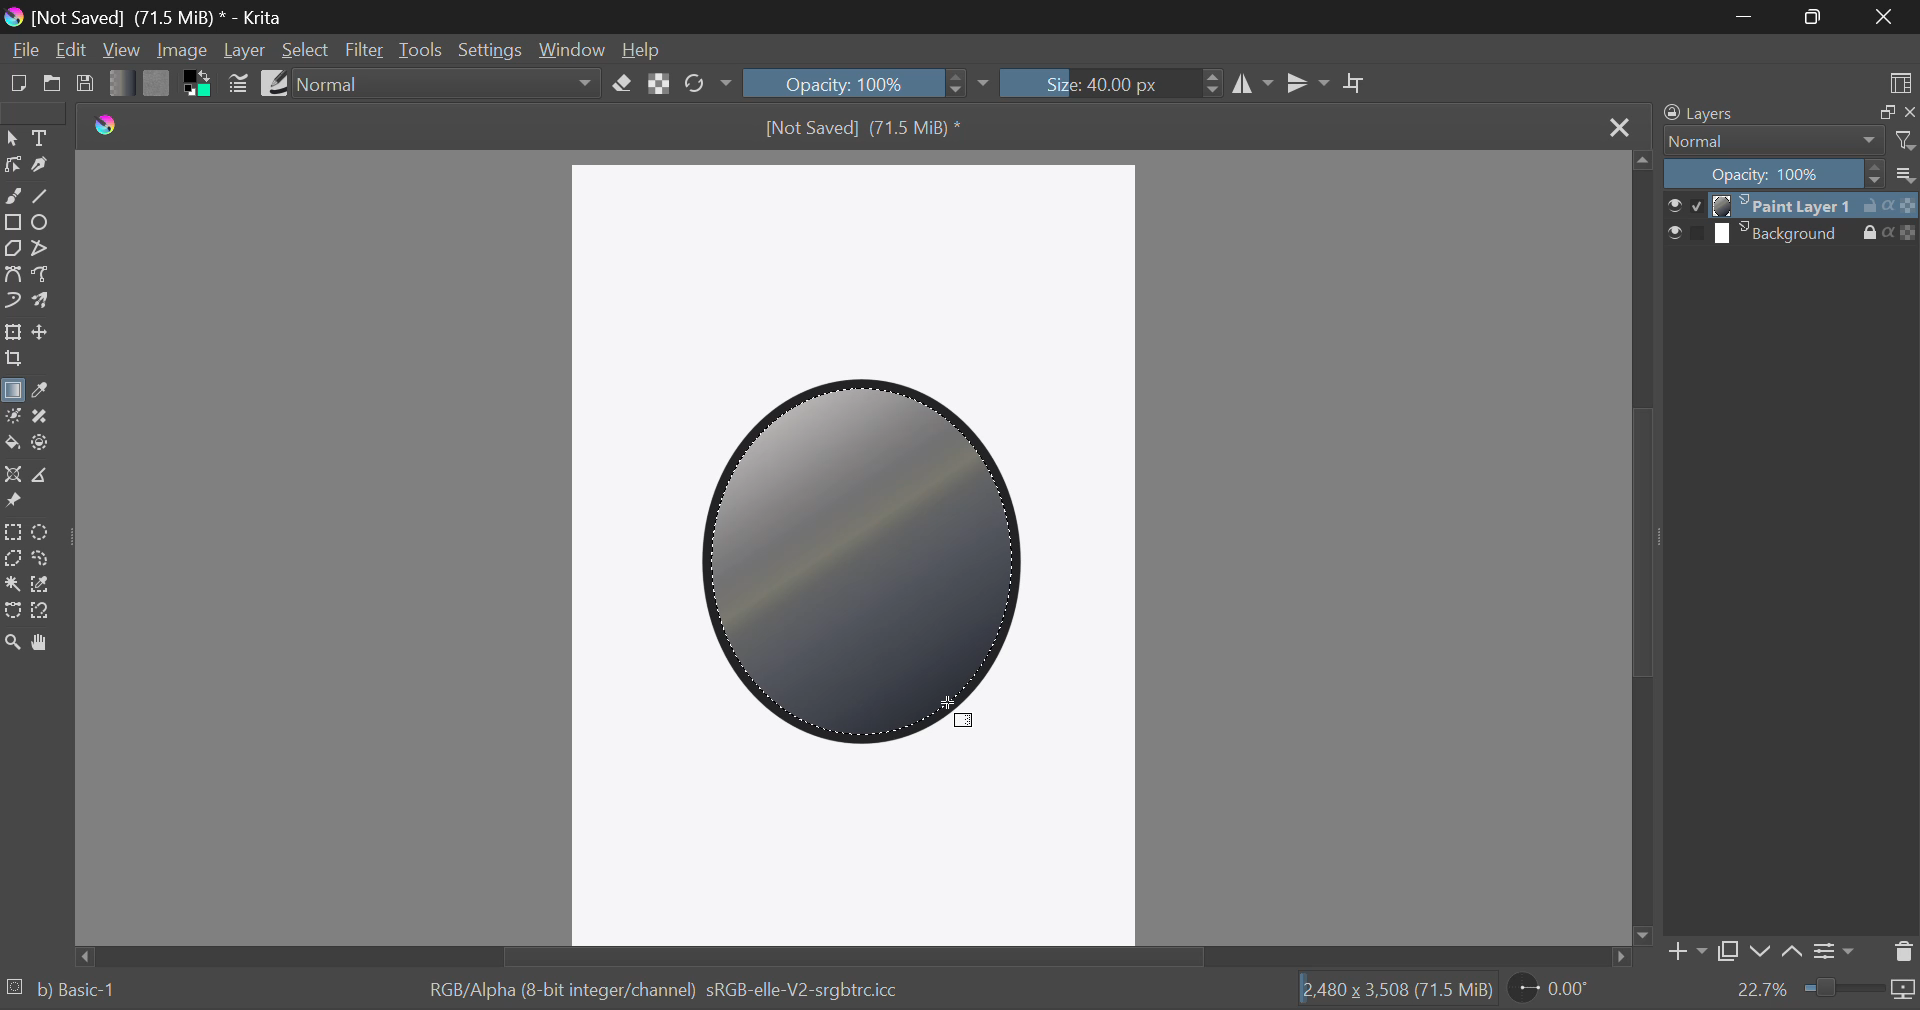  What do you see at coordinates (1904, 141) in the screenshot?
I see `filter` at bounding box center [1904, 141].